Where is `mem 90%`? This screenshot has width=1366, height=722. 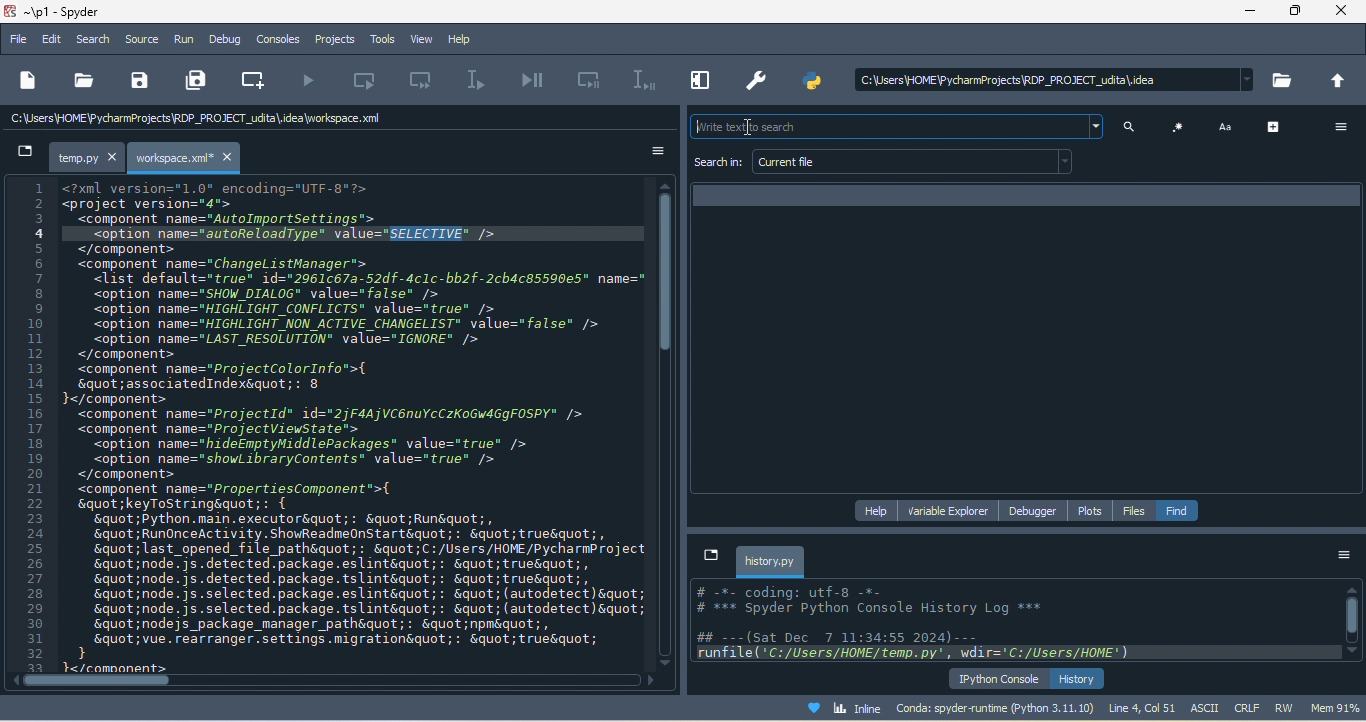 mem 90% is located at coordinates (1336, 707).